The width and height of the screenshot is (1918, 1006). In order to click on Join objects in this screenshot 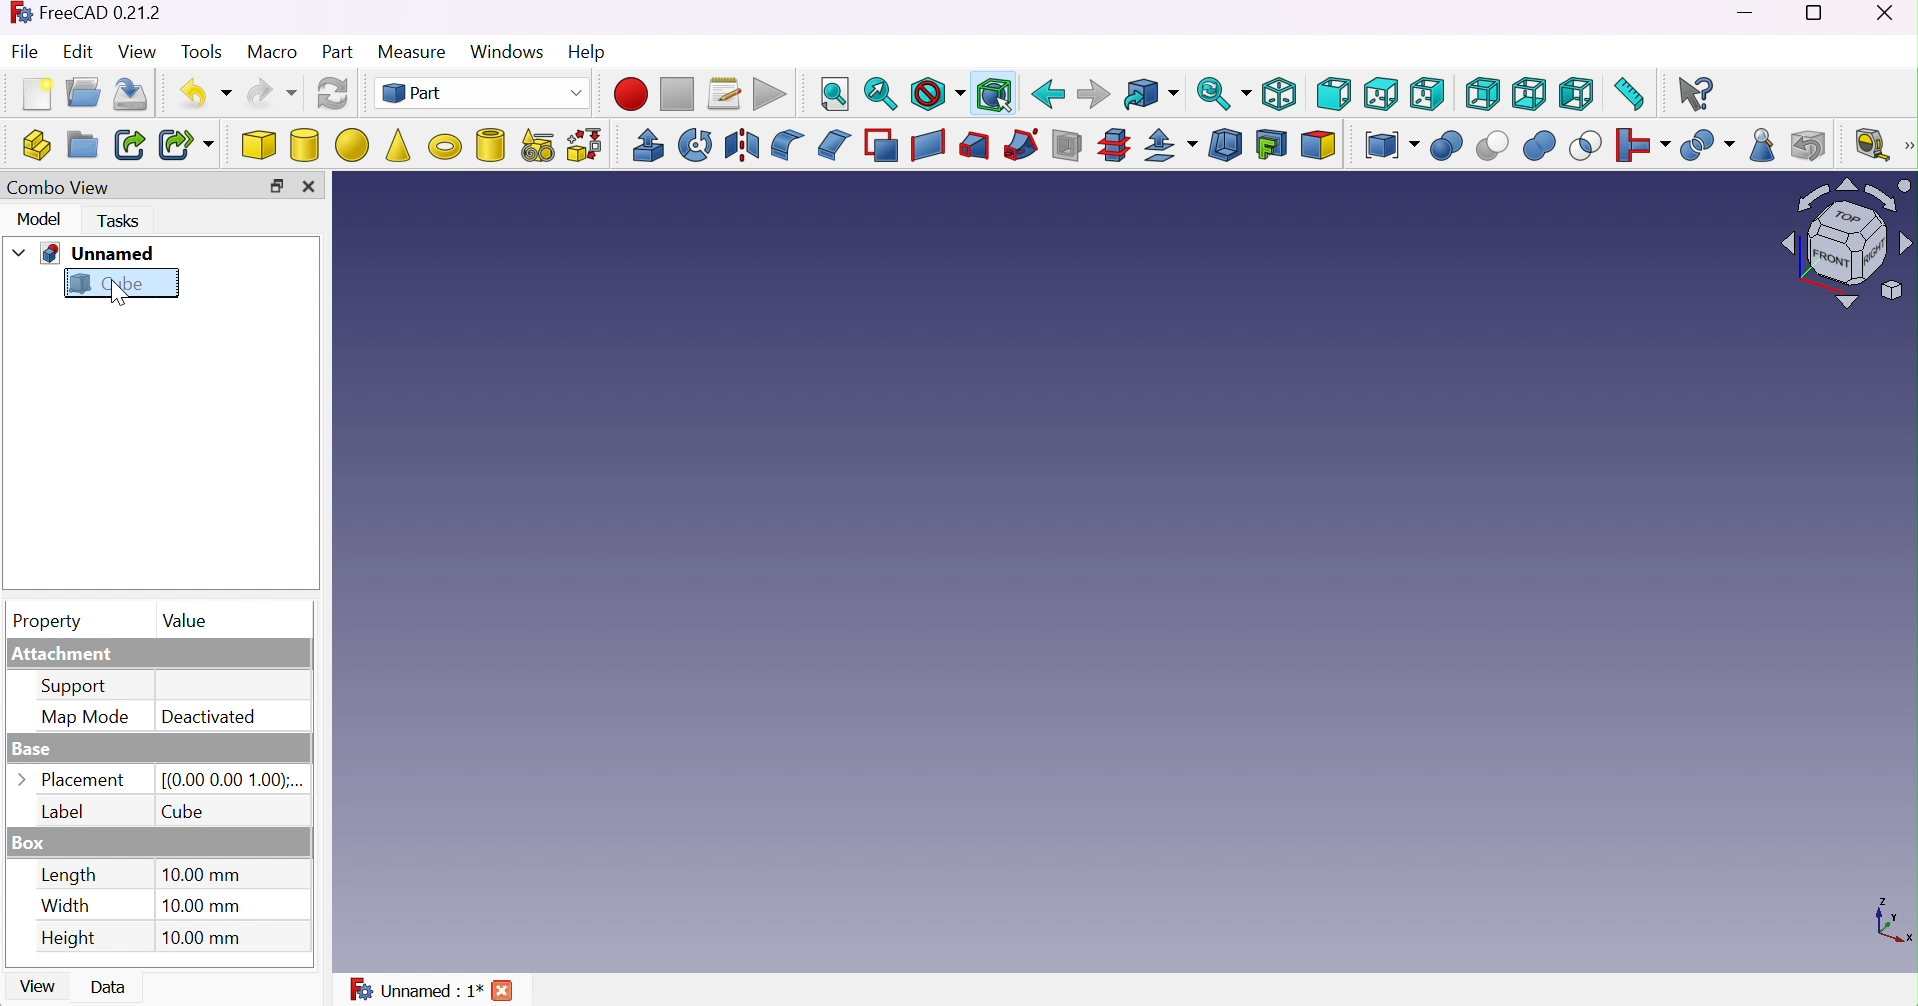, I will do `click(1643, 145)`.